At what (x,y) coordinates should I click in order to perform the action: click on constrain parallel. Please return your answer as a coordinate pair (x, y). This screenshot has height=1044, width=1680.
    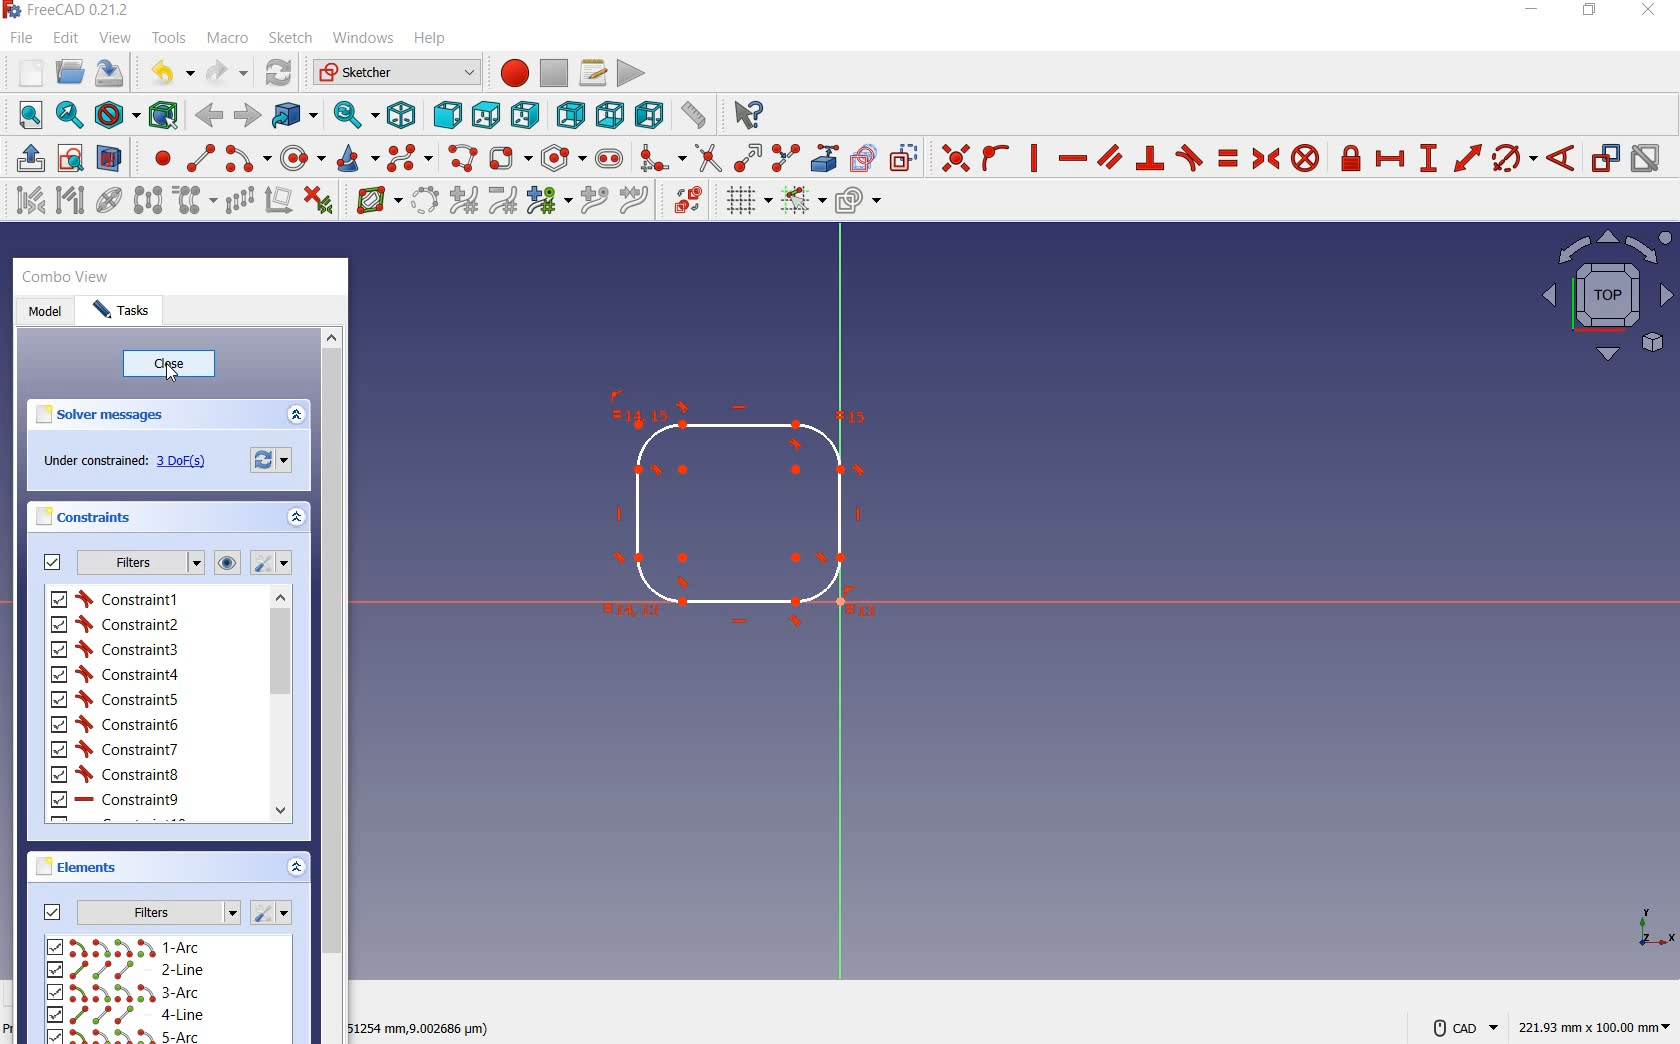
    Looking at the image, I should click on (1111, 159).